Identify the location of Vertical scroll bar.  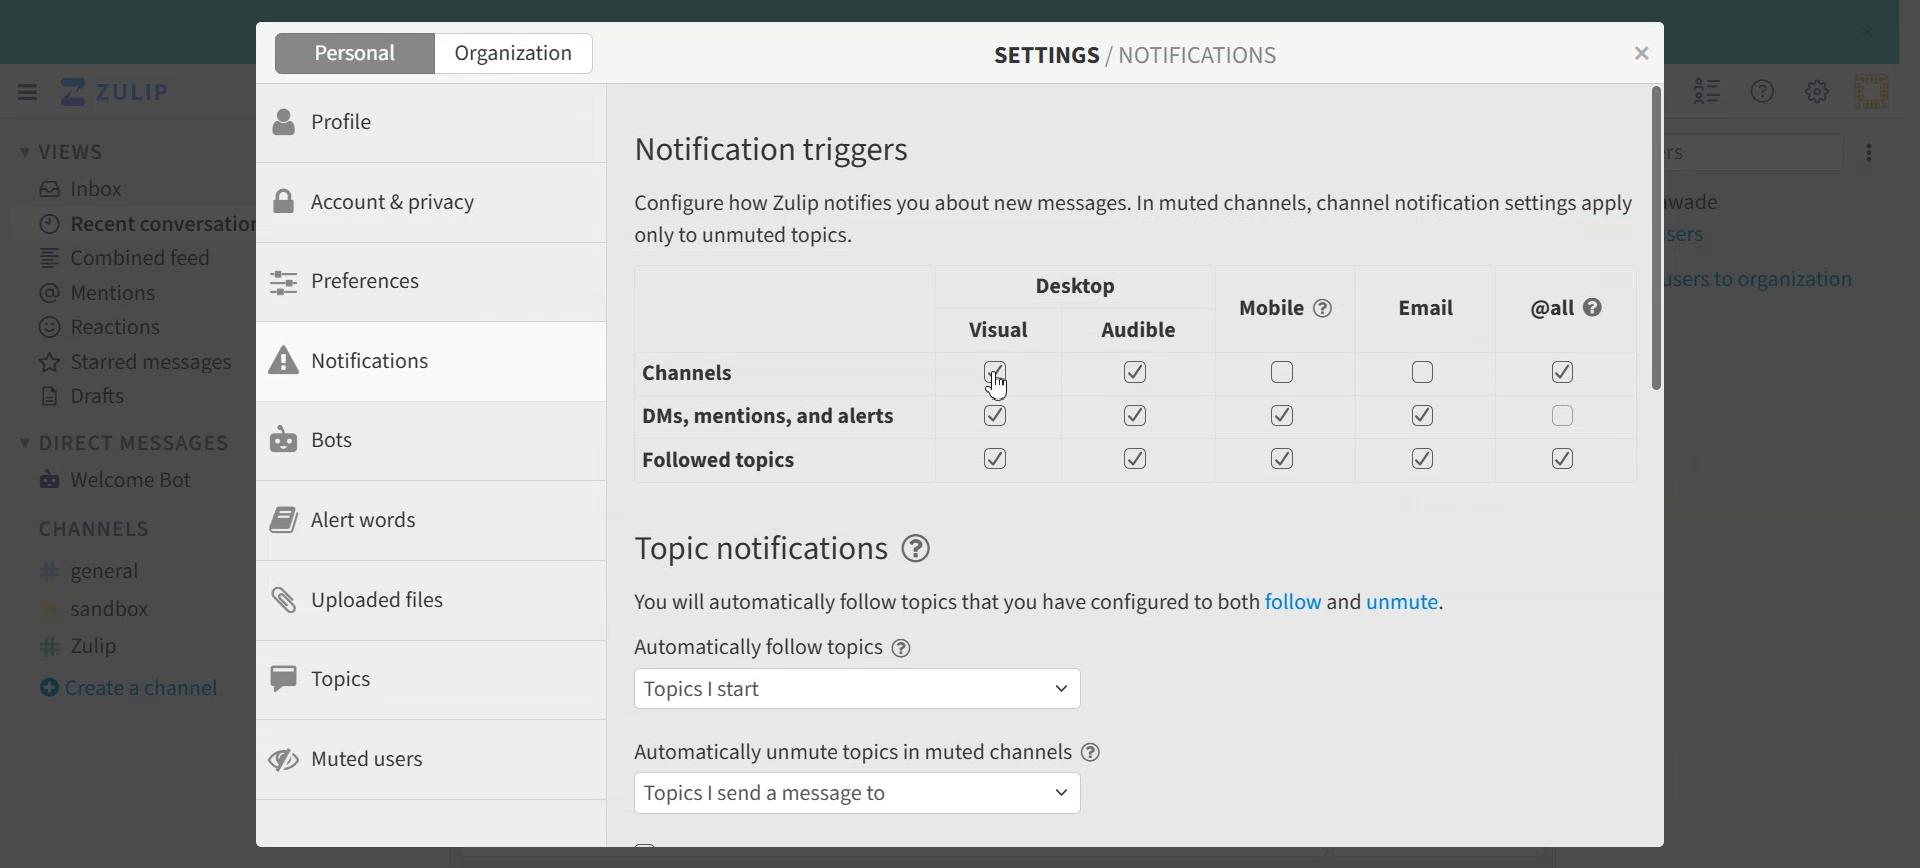
(1655, 464).